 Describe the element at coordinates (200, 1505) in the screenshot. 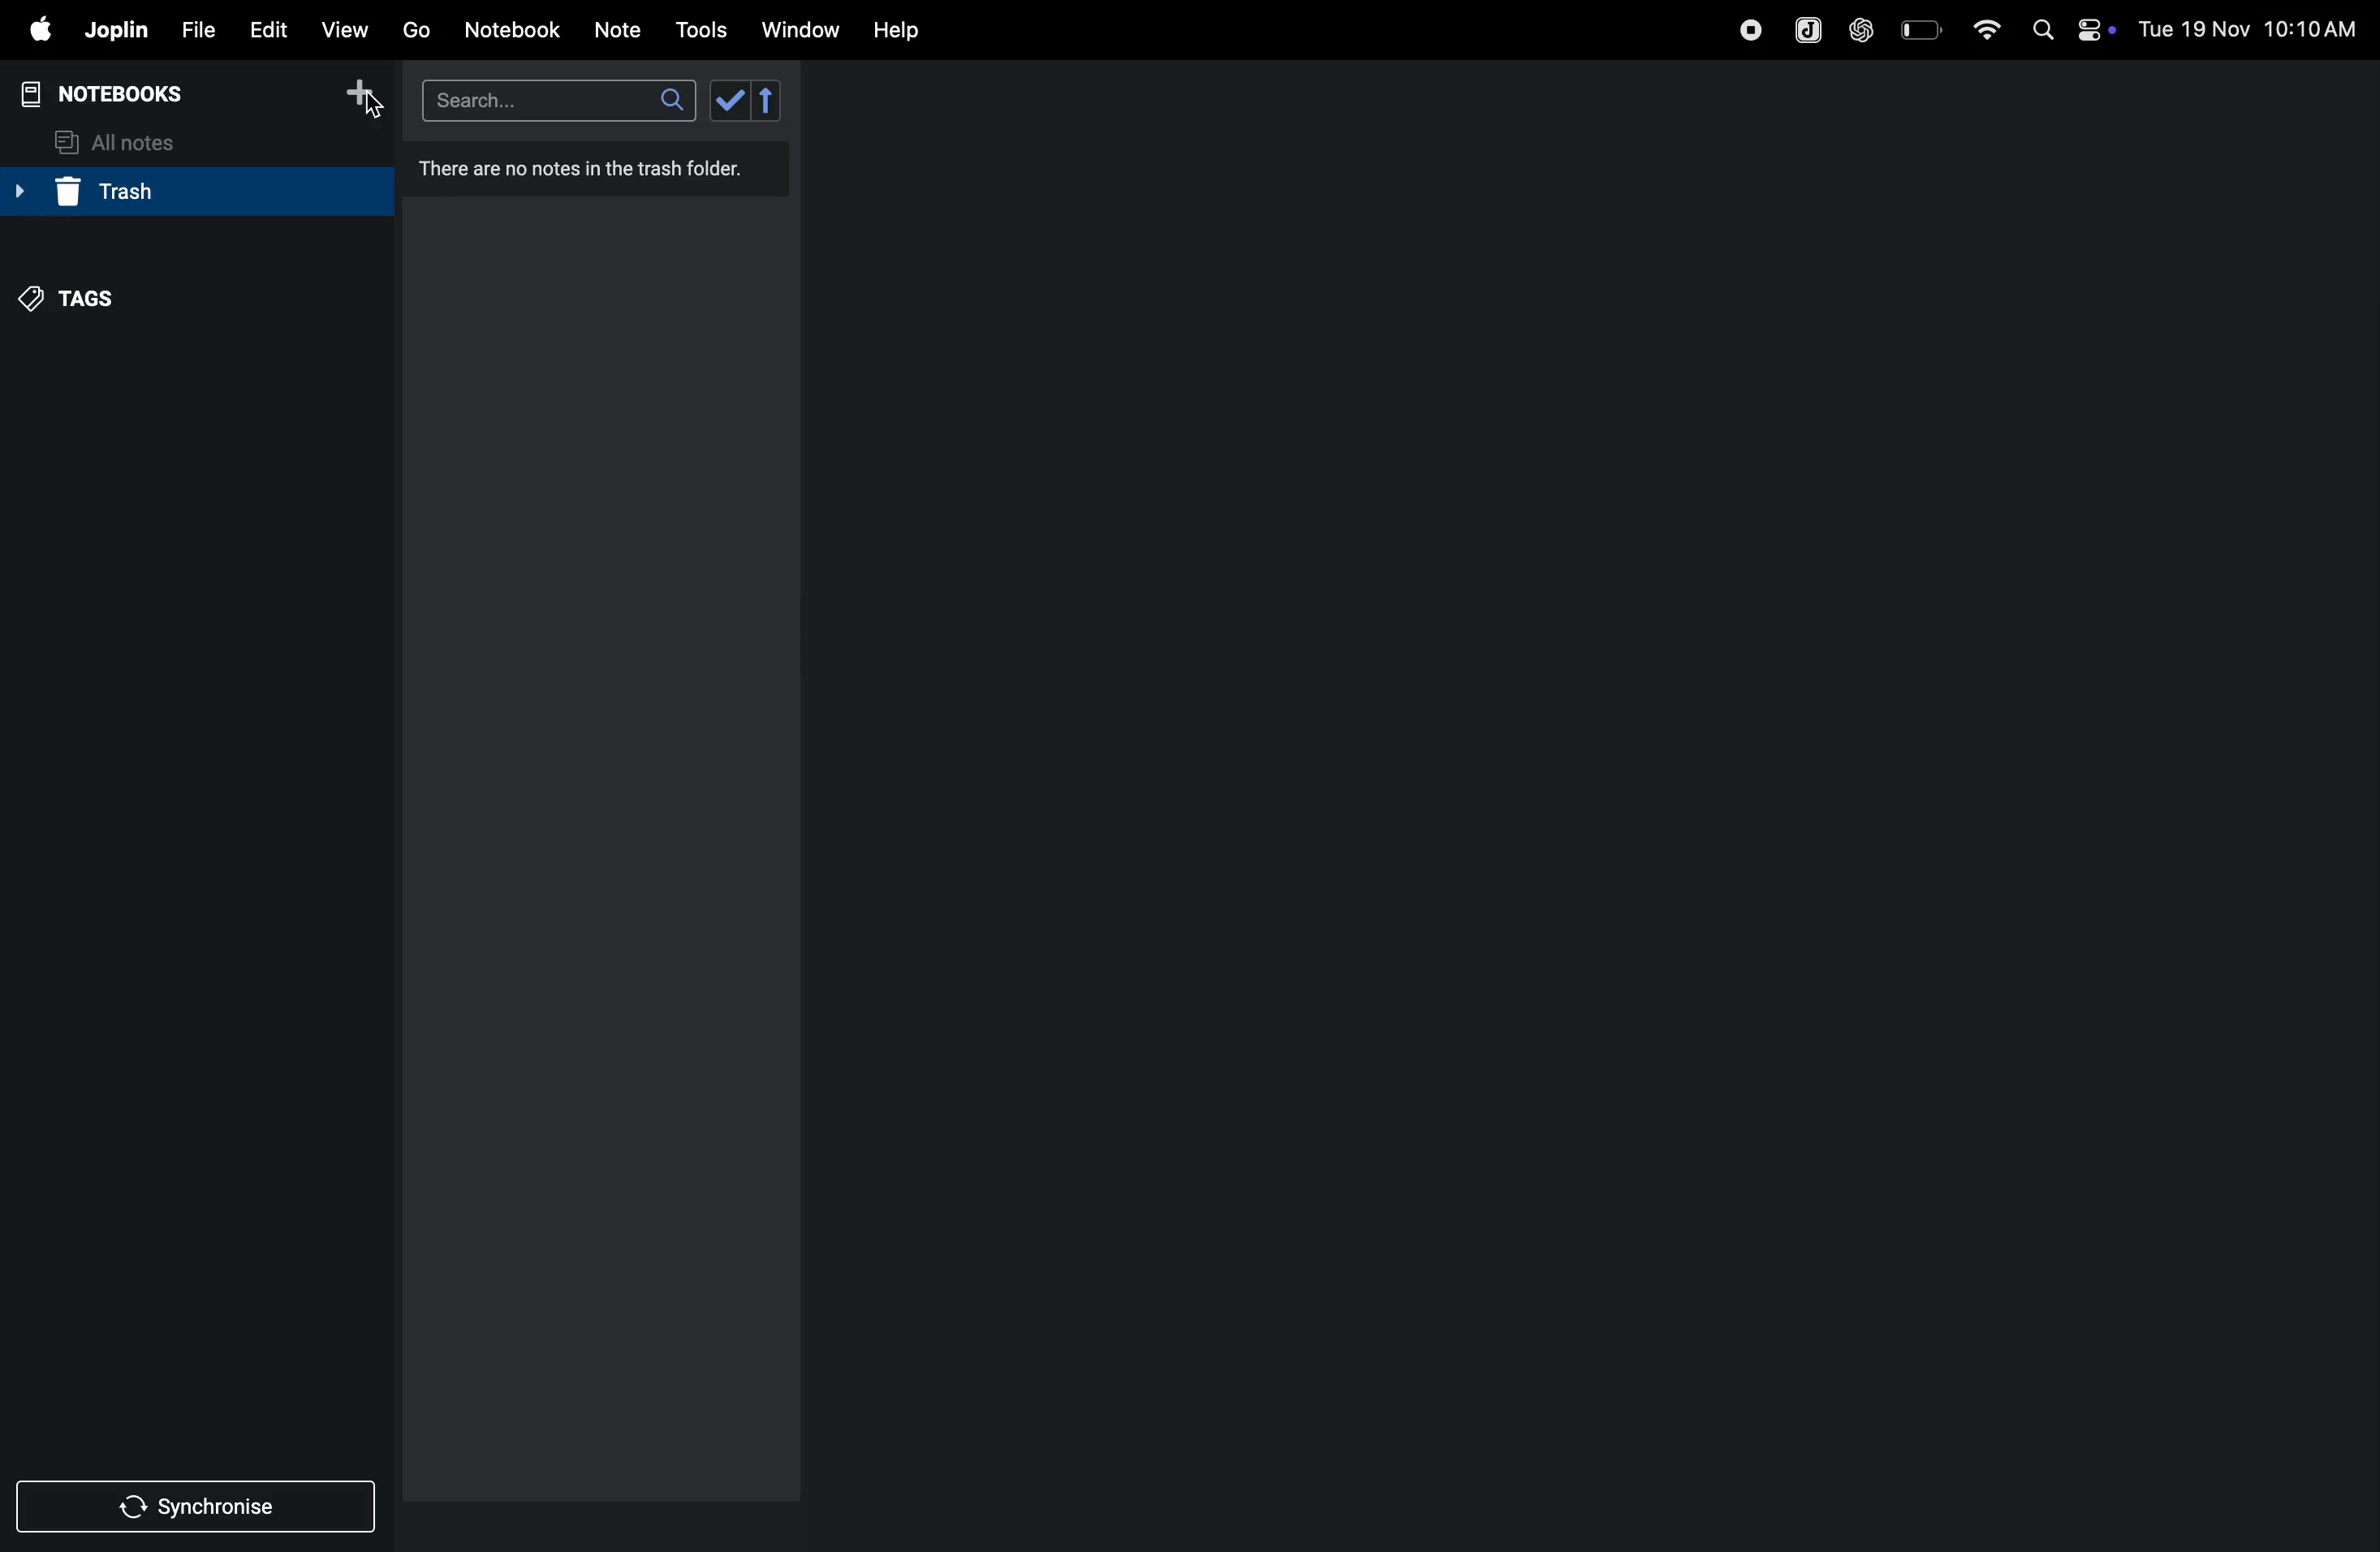

I see `synchronize` at that location.